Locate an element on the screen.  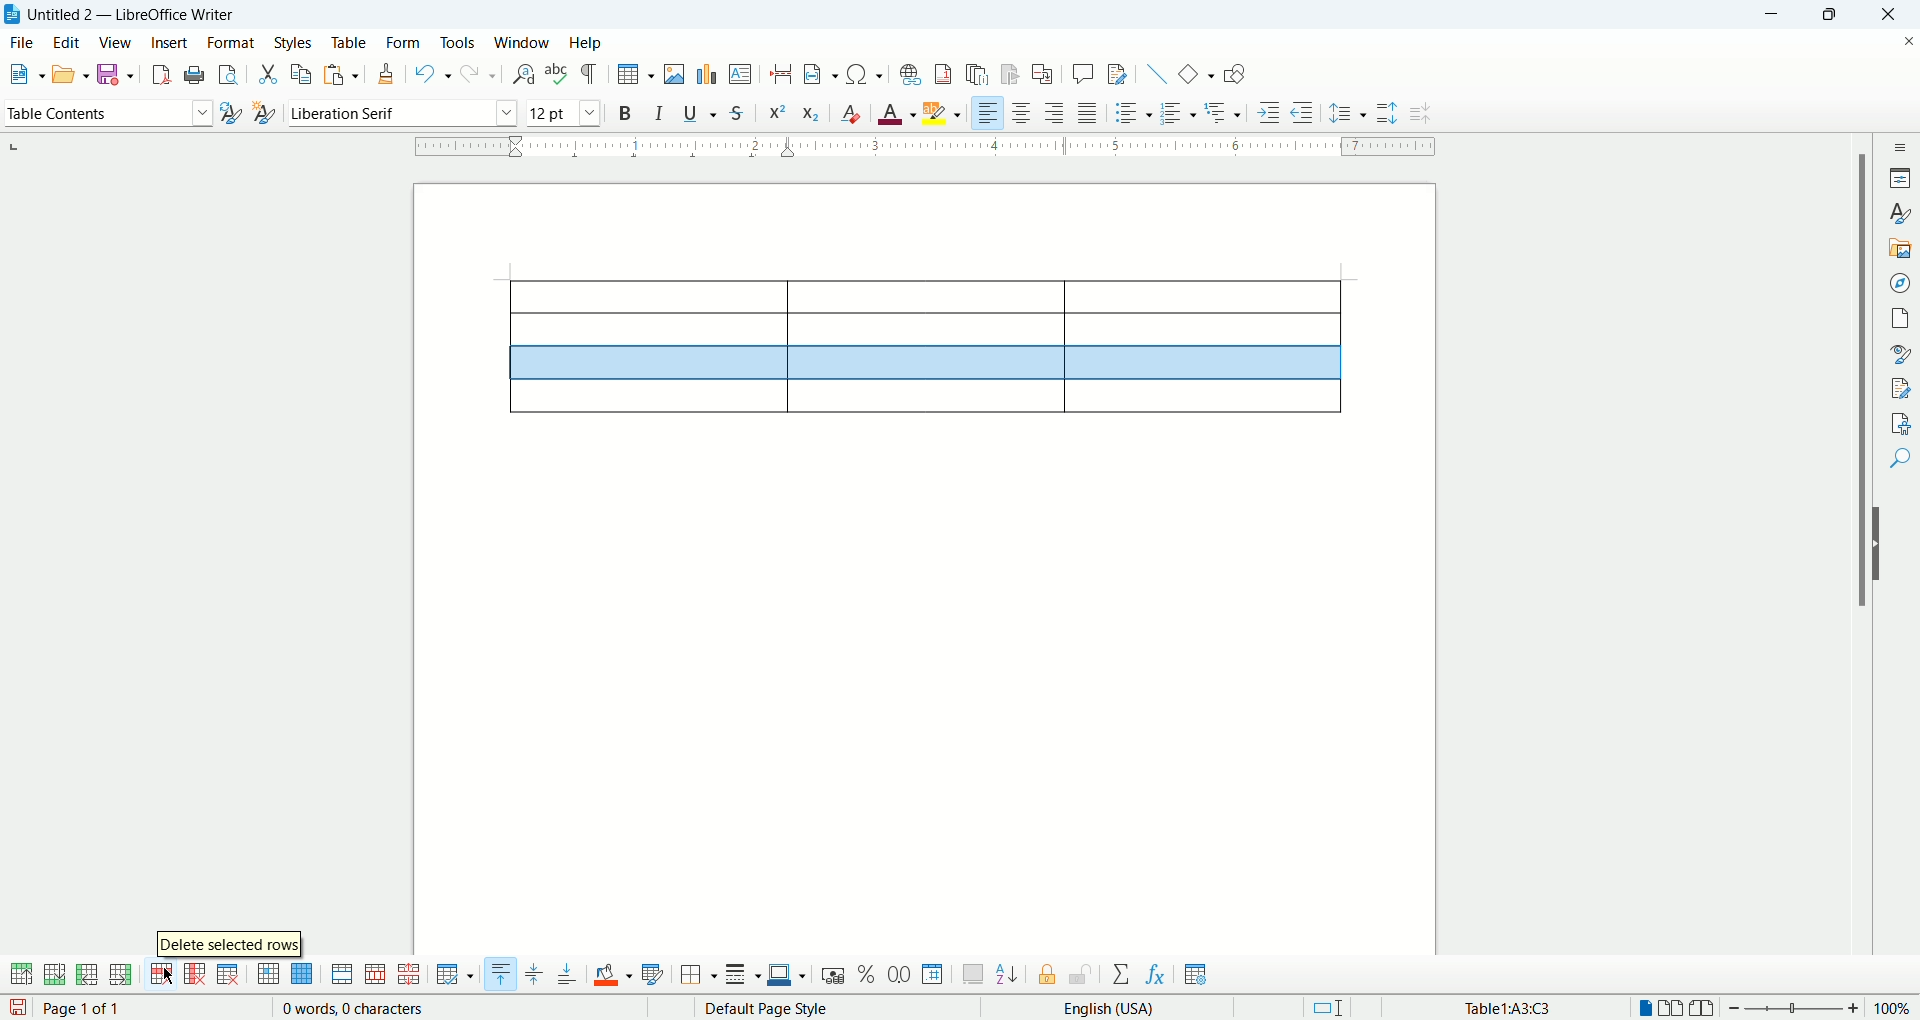
manage changes is located at coordinates (1897, 390).